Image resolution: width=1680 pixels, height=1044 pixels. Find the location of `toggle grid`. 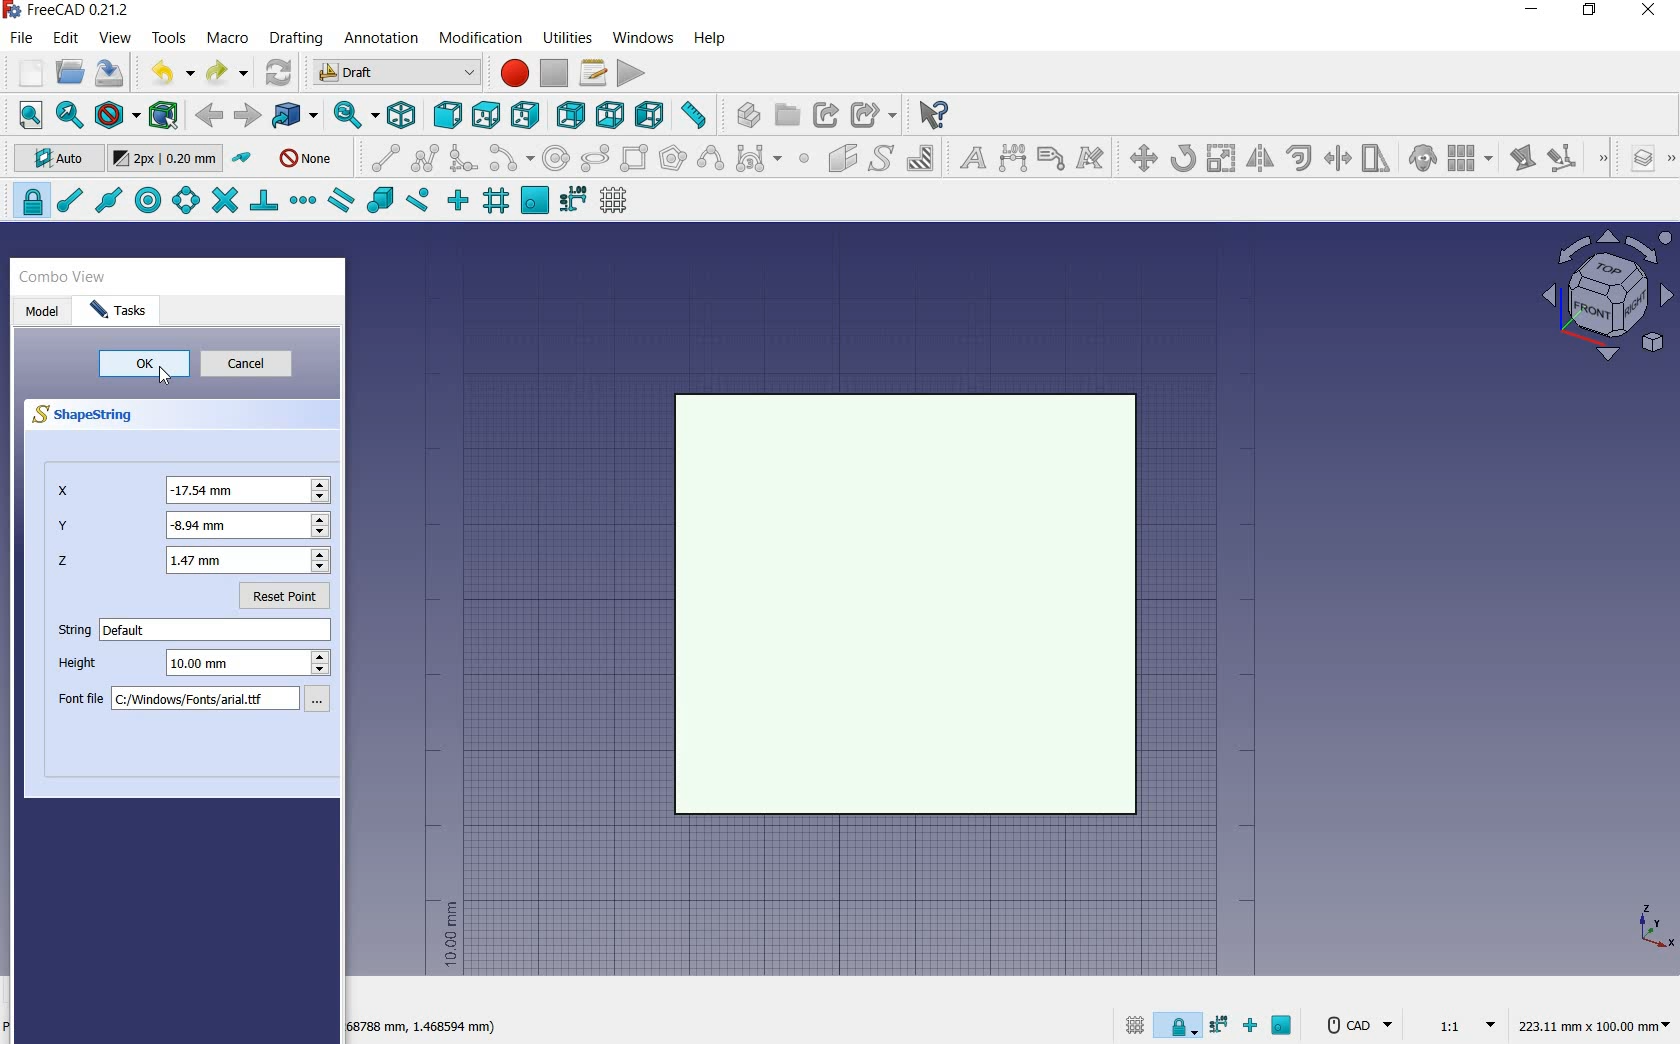

toggle grid is located at coordinates (1132, 1024).